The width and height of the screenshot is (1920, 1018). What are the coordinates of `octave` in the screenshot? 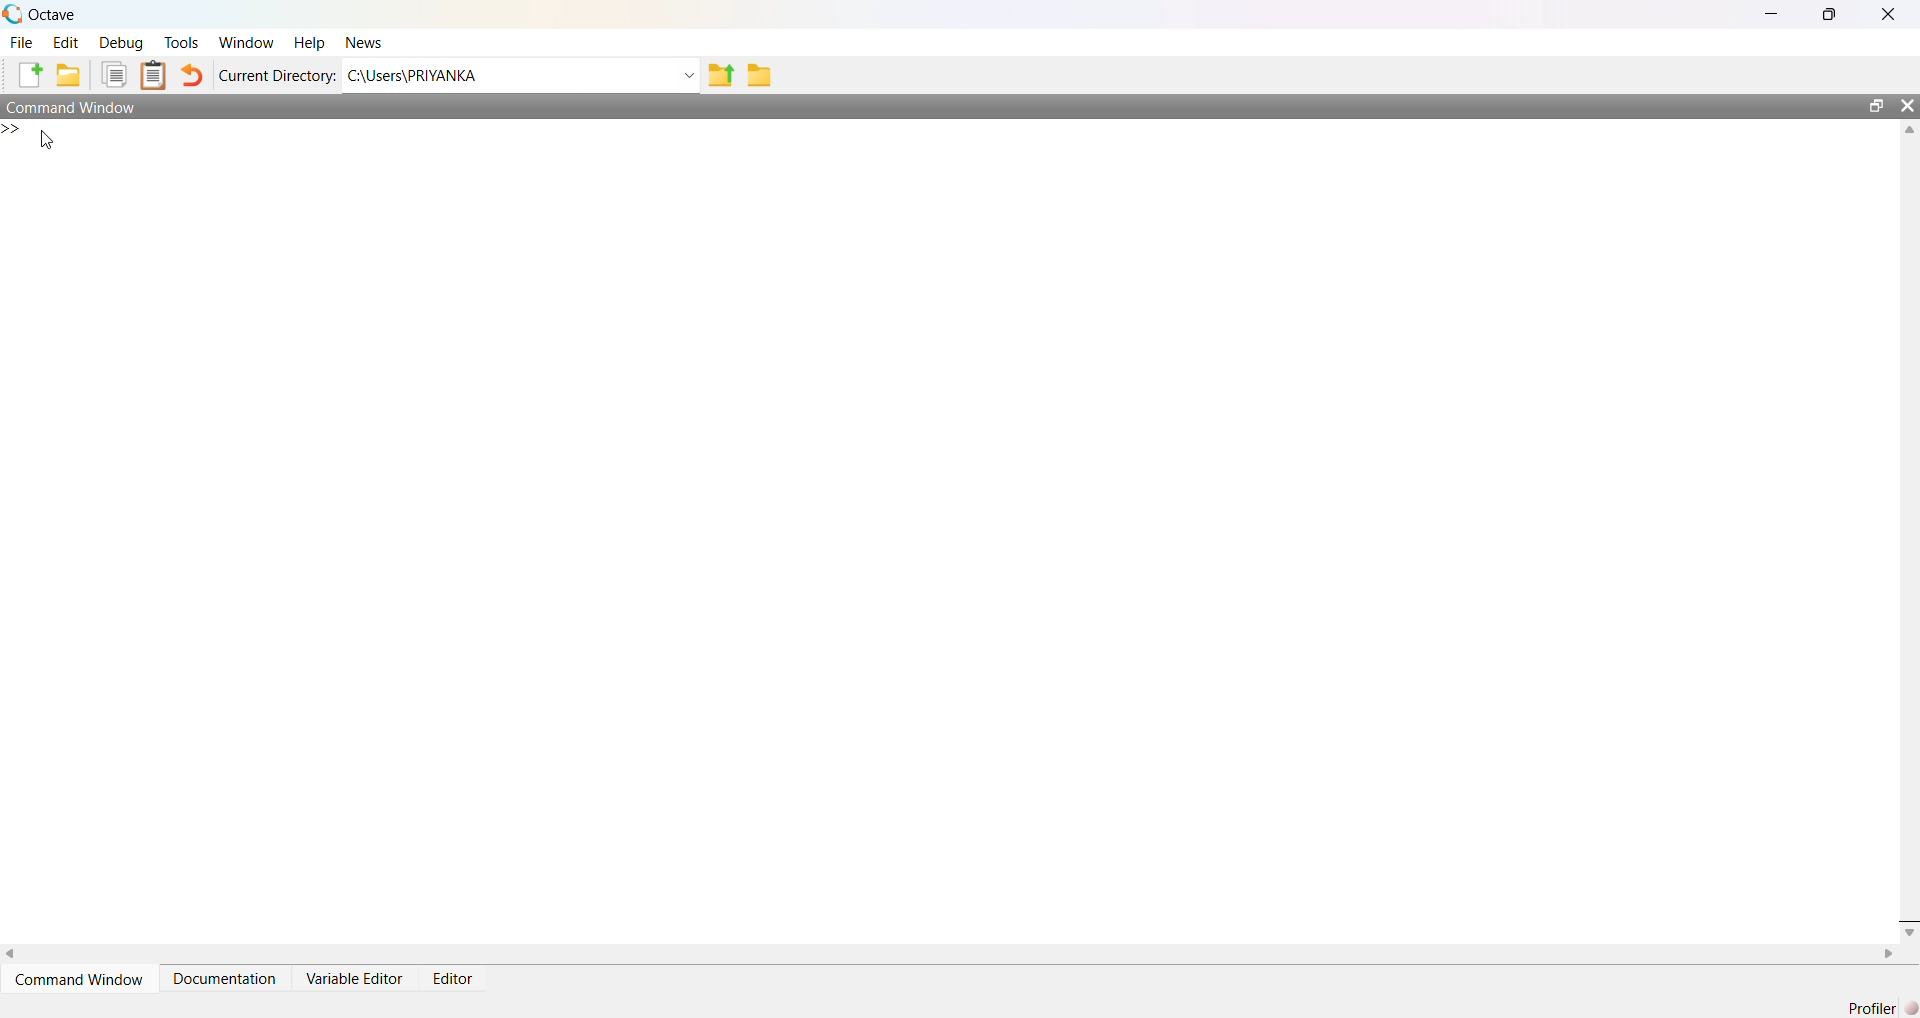 It's located at (56, 15).